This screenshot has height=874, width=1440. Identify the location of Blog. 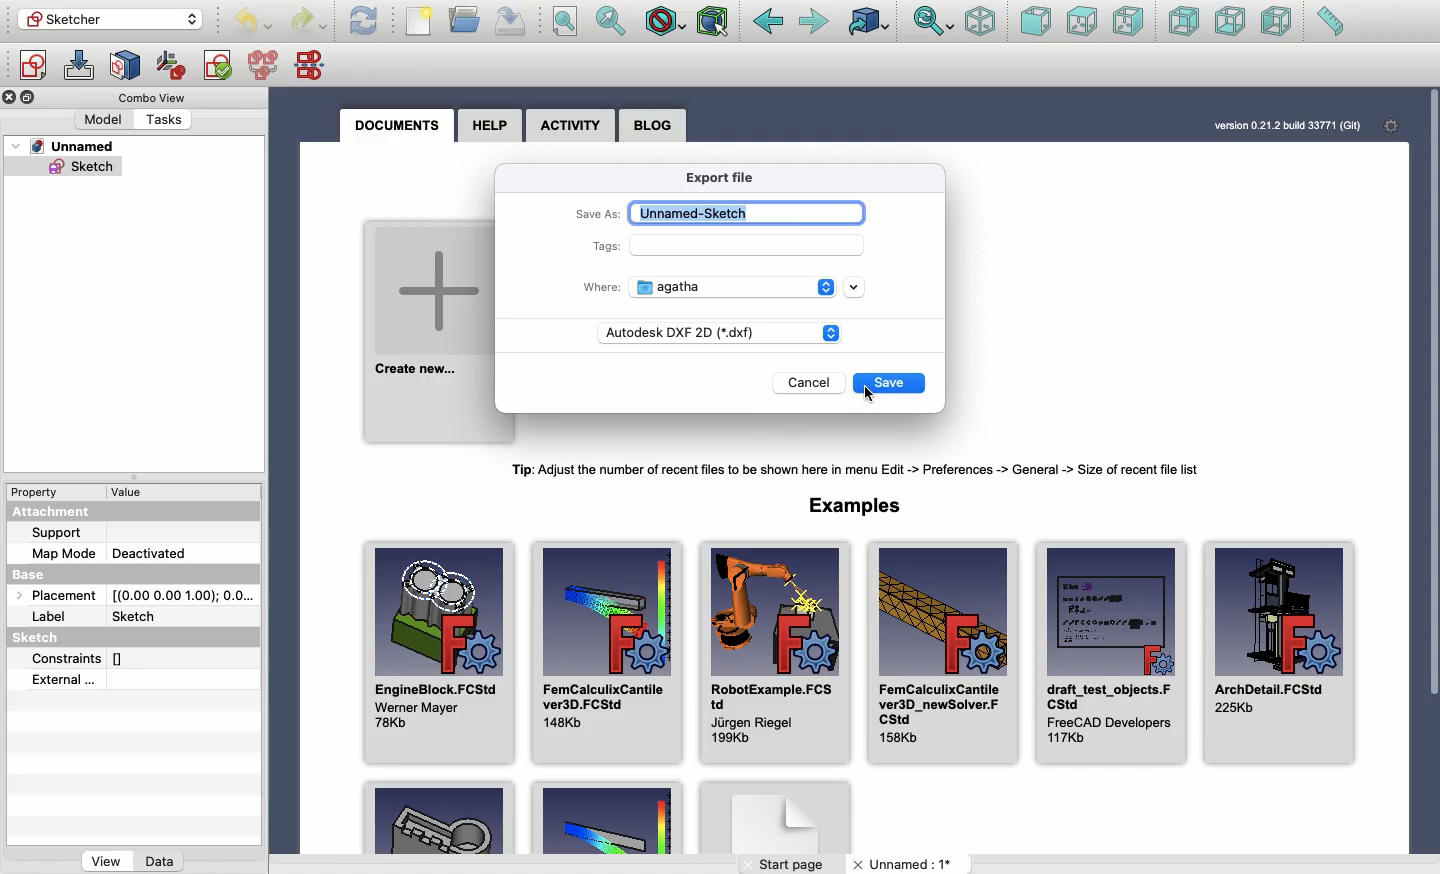
(652, 126).